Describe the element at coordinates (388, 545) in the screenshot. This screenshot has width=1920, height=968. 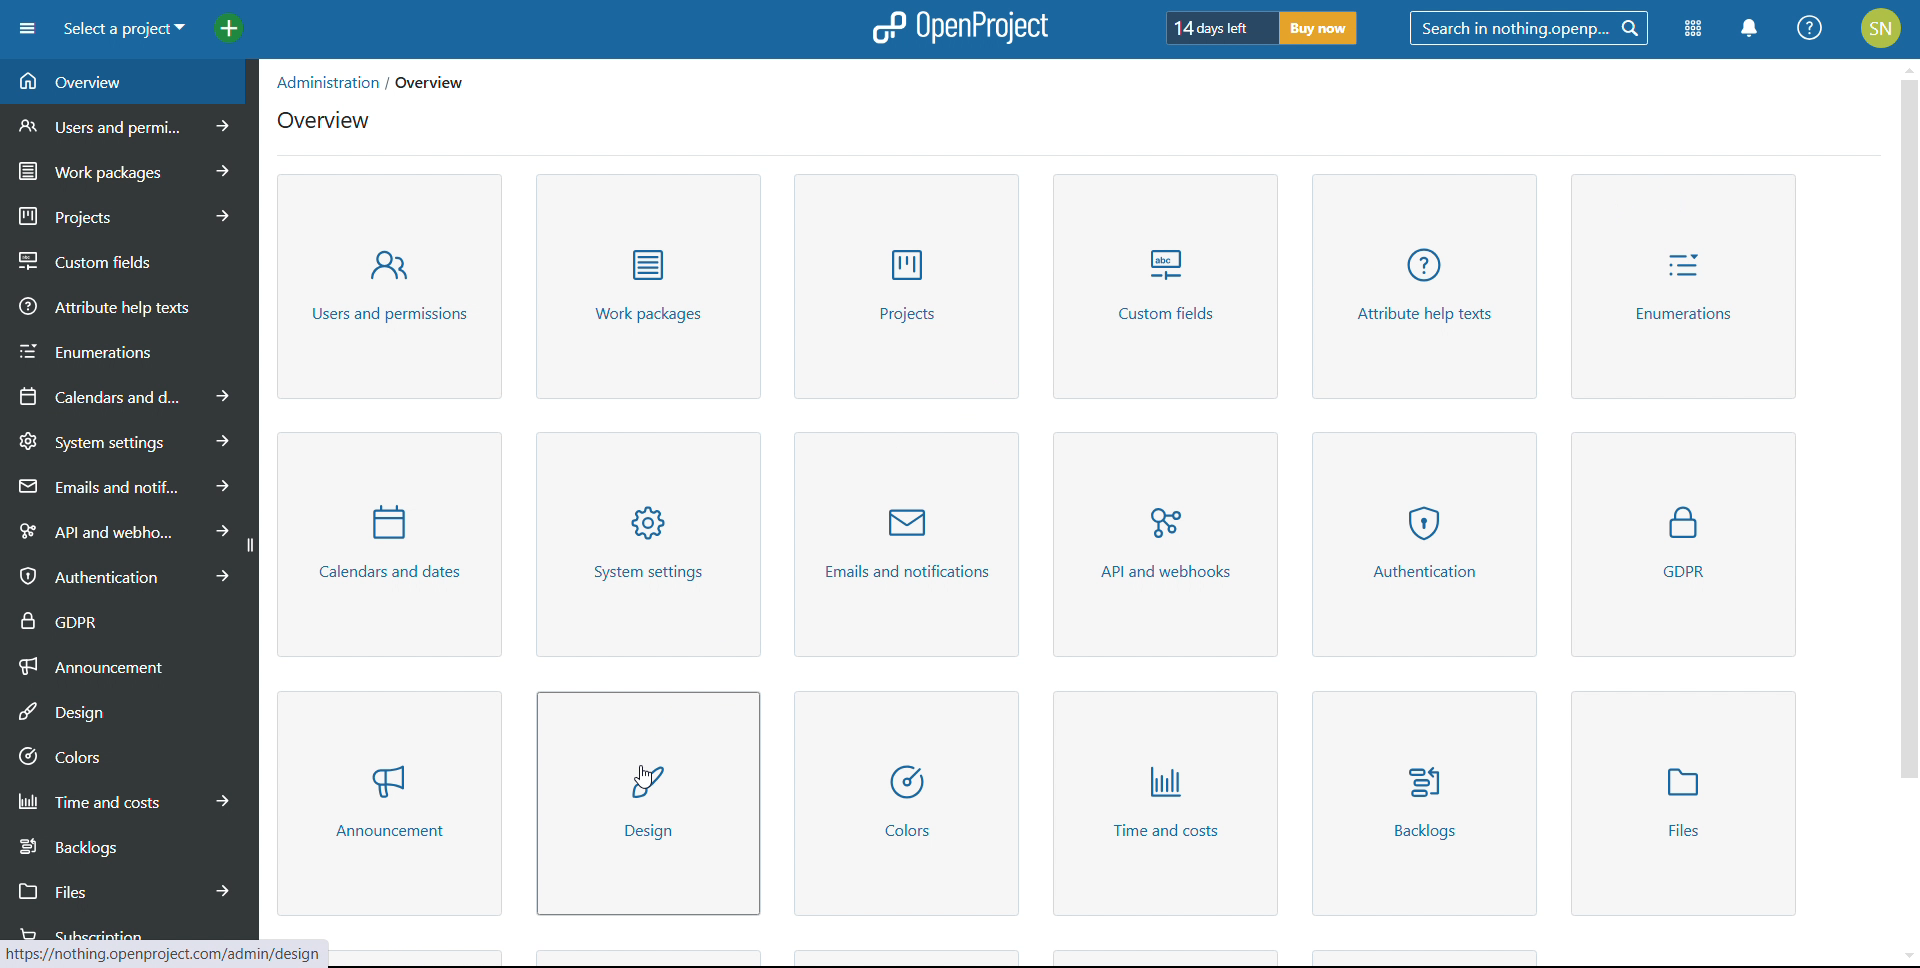
I see `calendars and dates` at that location.